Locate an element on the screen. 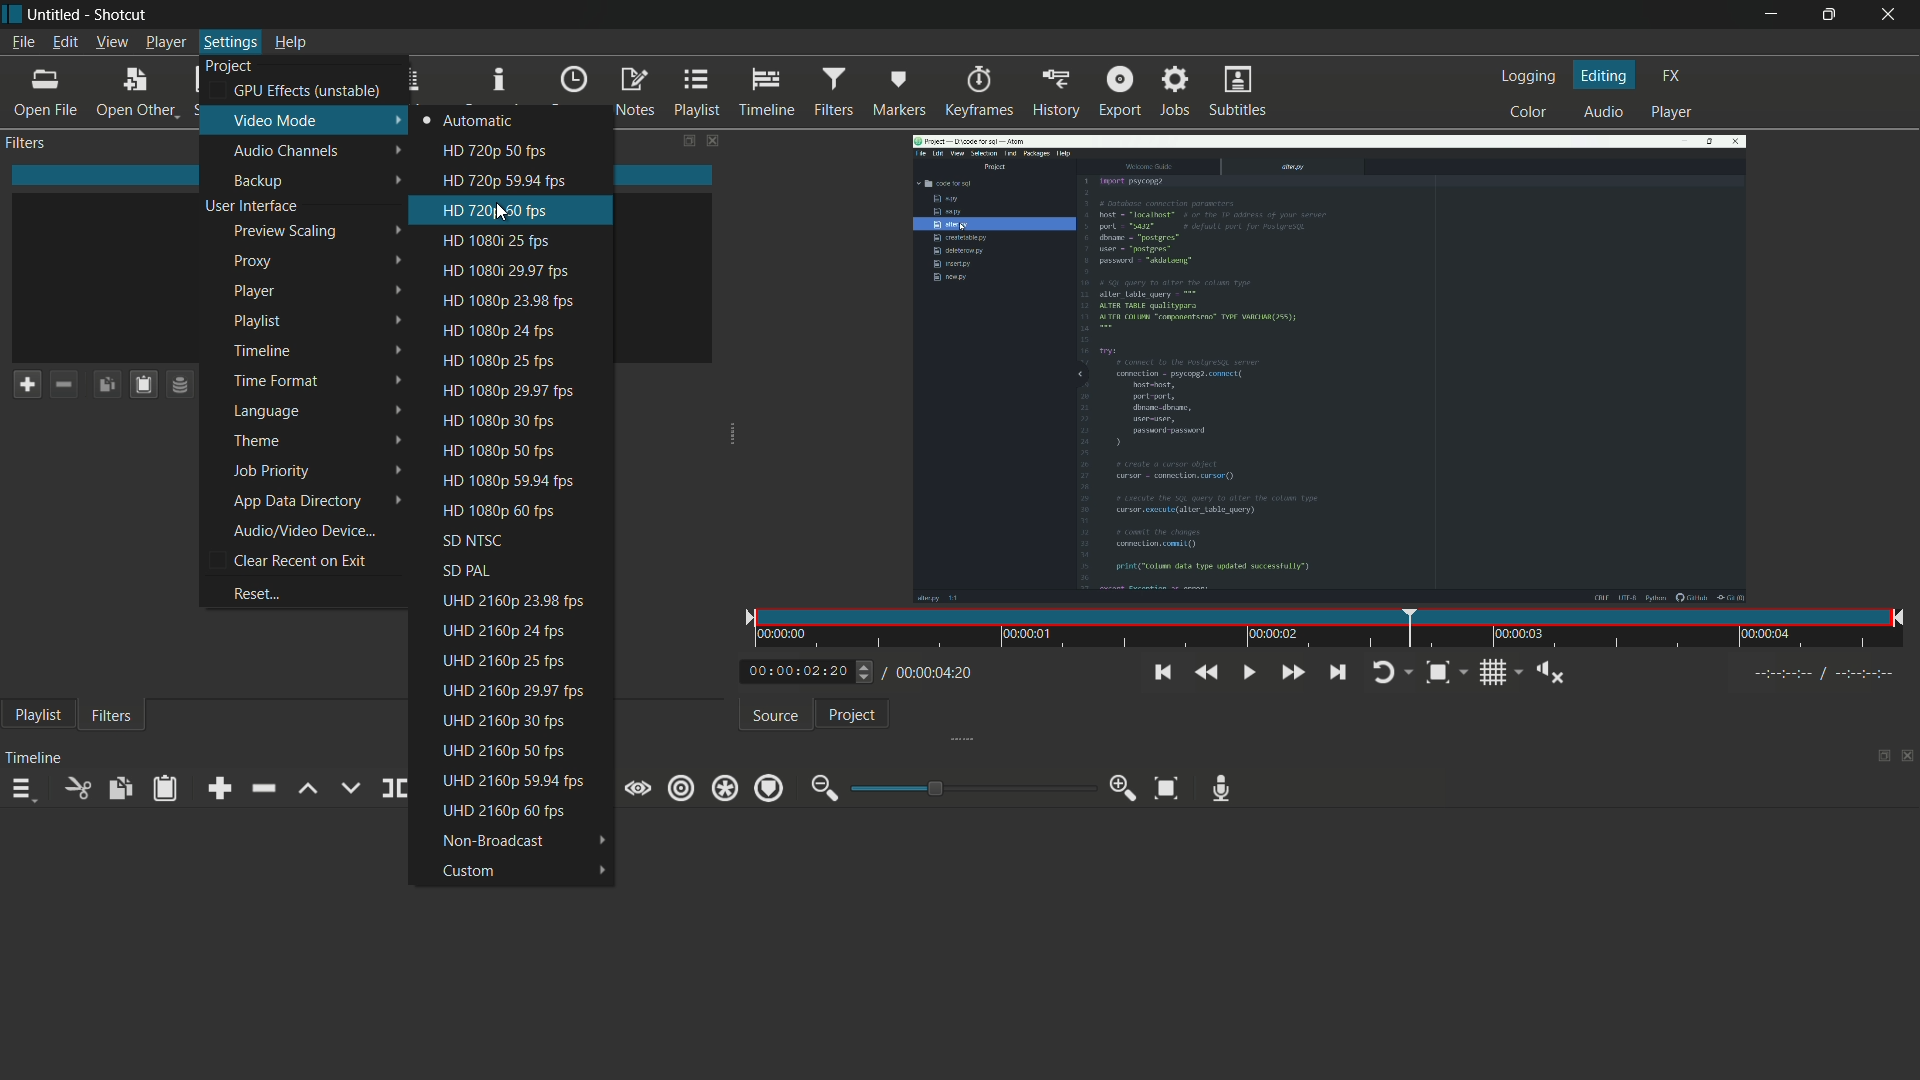 The image size is (1920, 1080). imported video is located at coordinates (1329, 364).